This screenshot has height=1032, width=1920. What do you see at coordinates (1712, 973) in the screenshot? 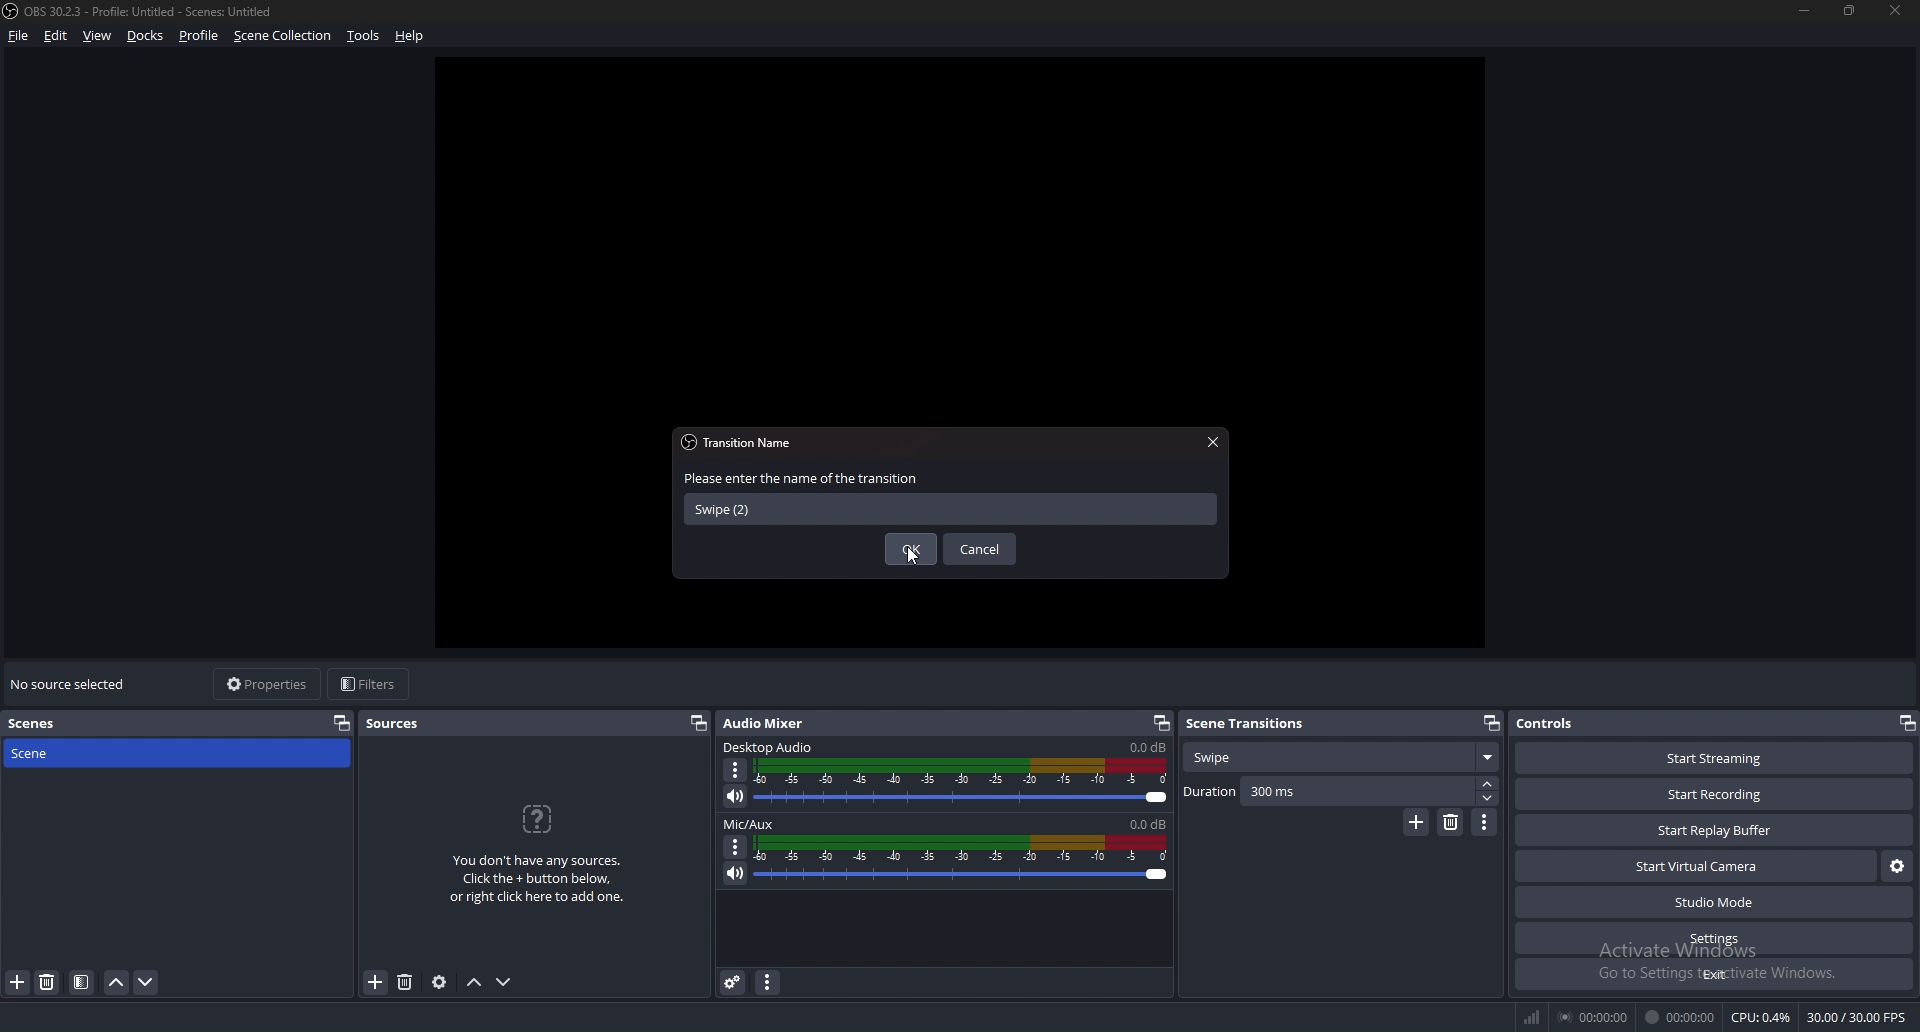
I see `exit` at bounding box center [1712, 973].